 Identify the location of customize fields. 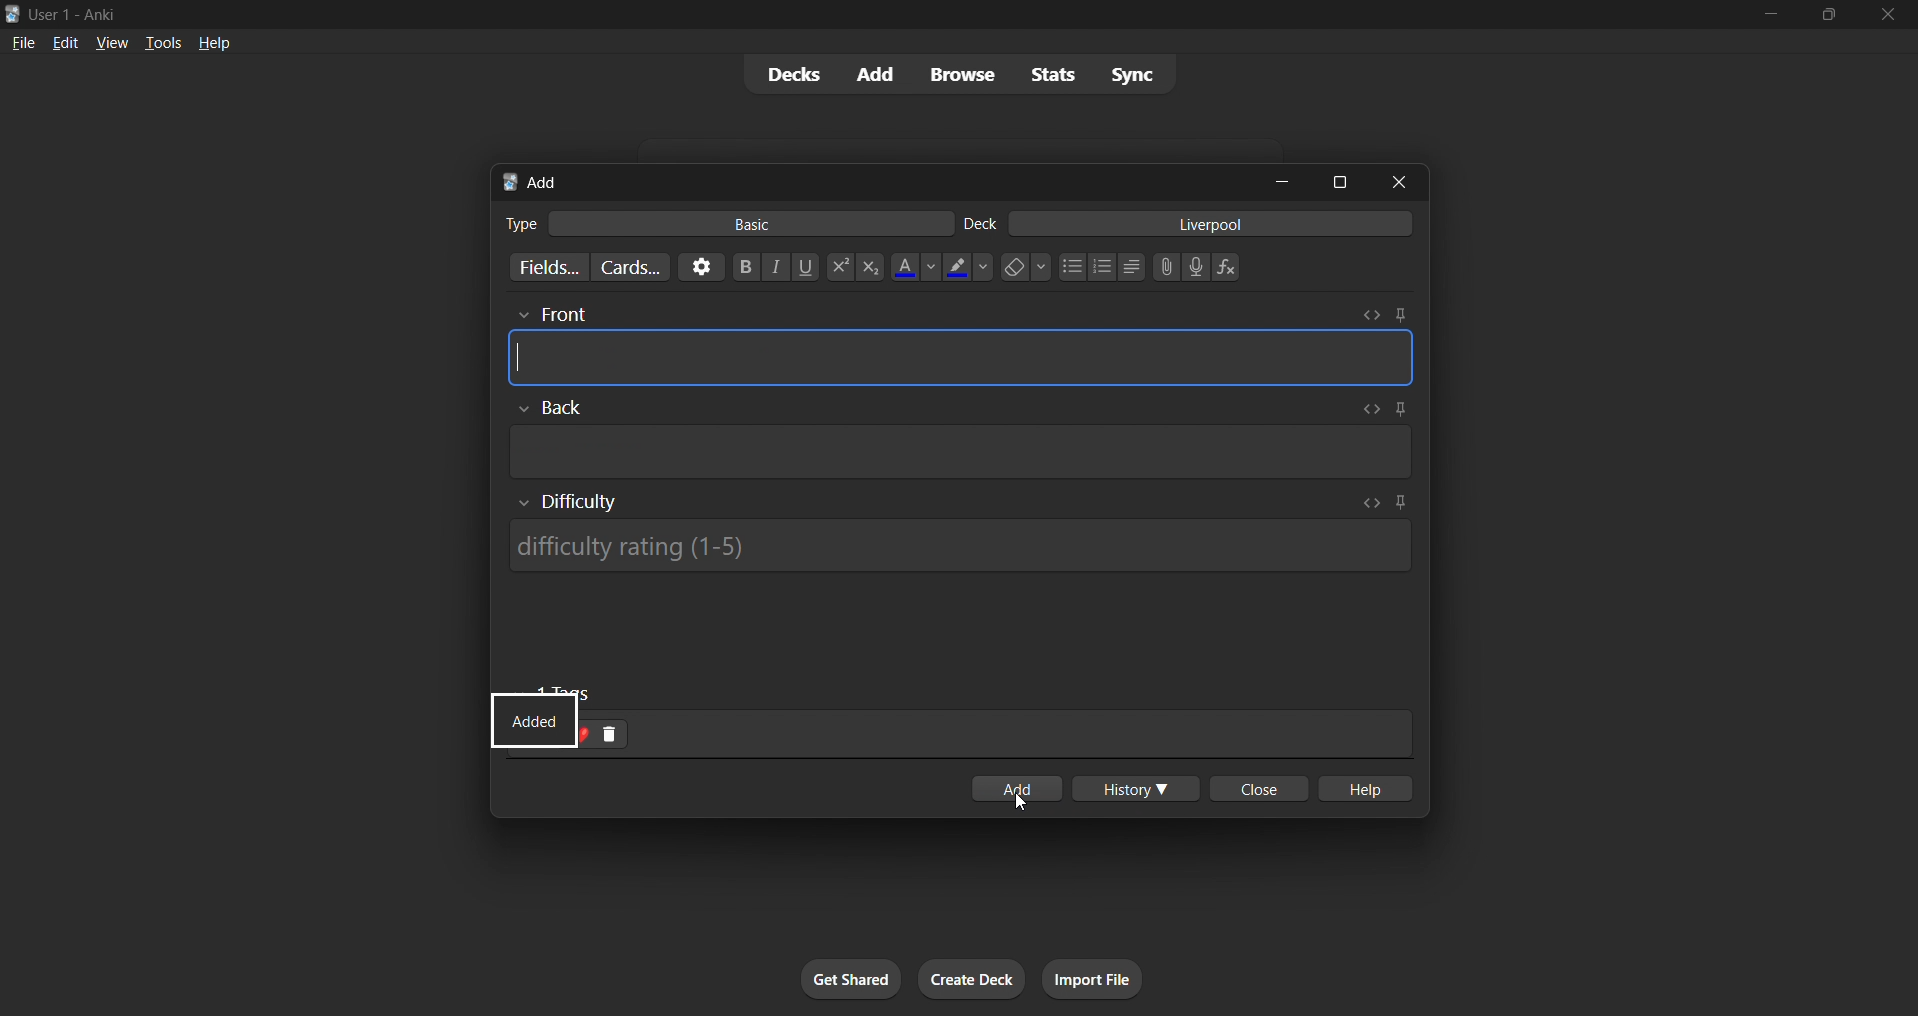
(539, 269).